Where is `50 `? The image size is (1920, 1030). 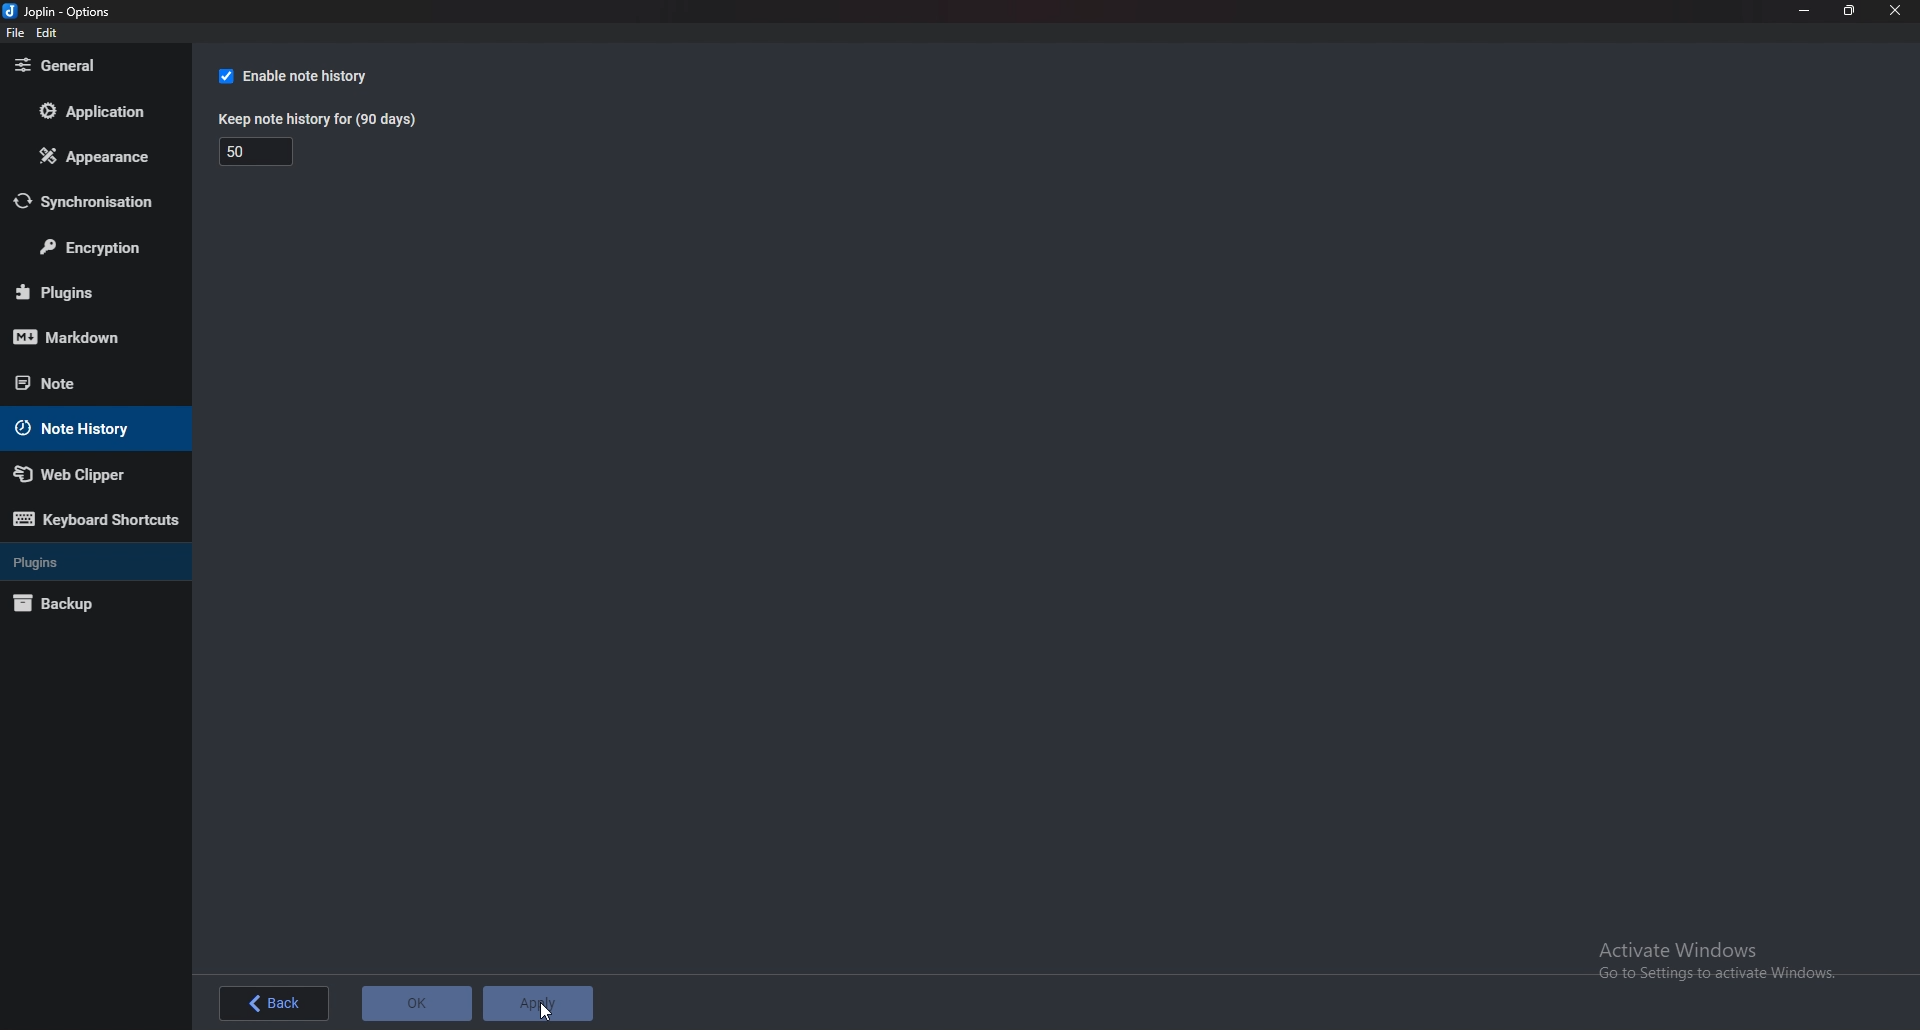
50  is located at coordinates (258, 153).